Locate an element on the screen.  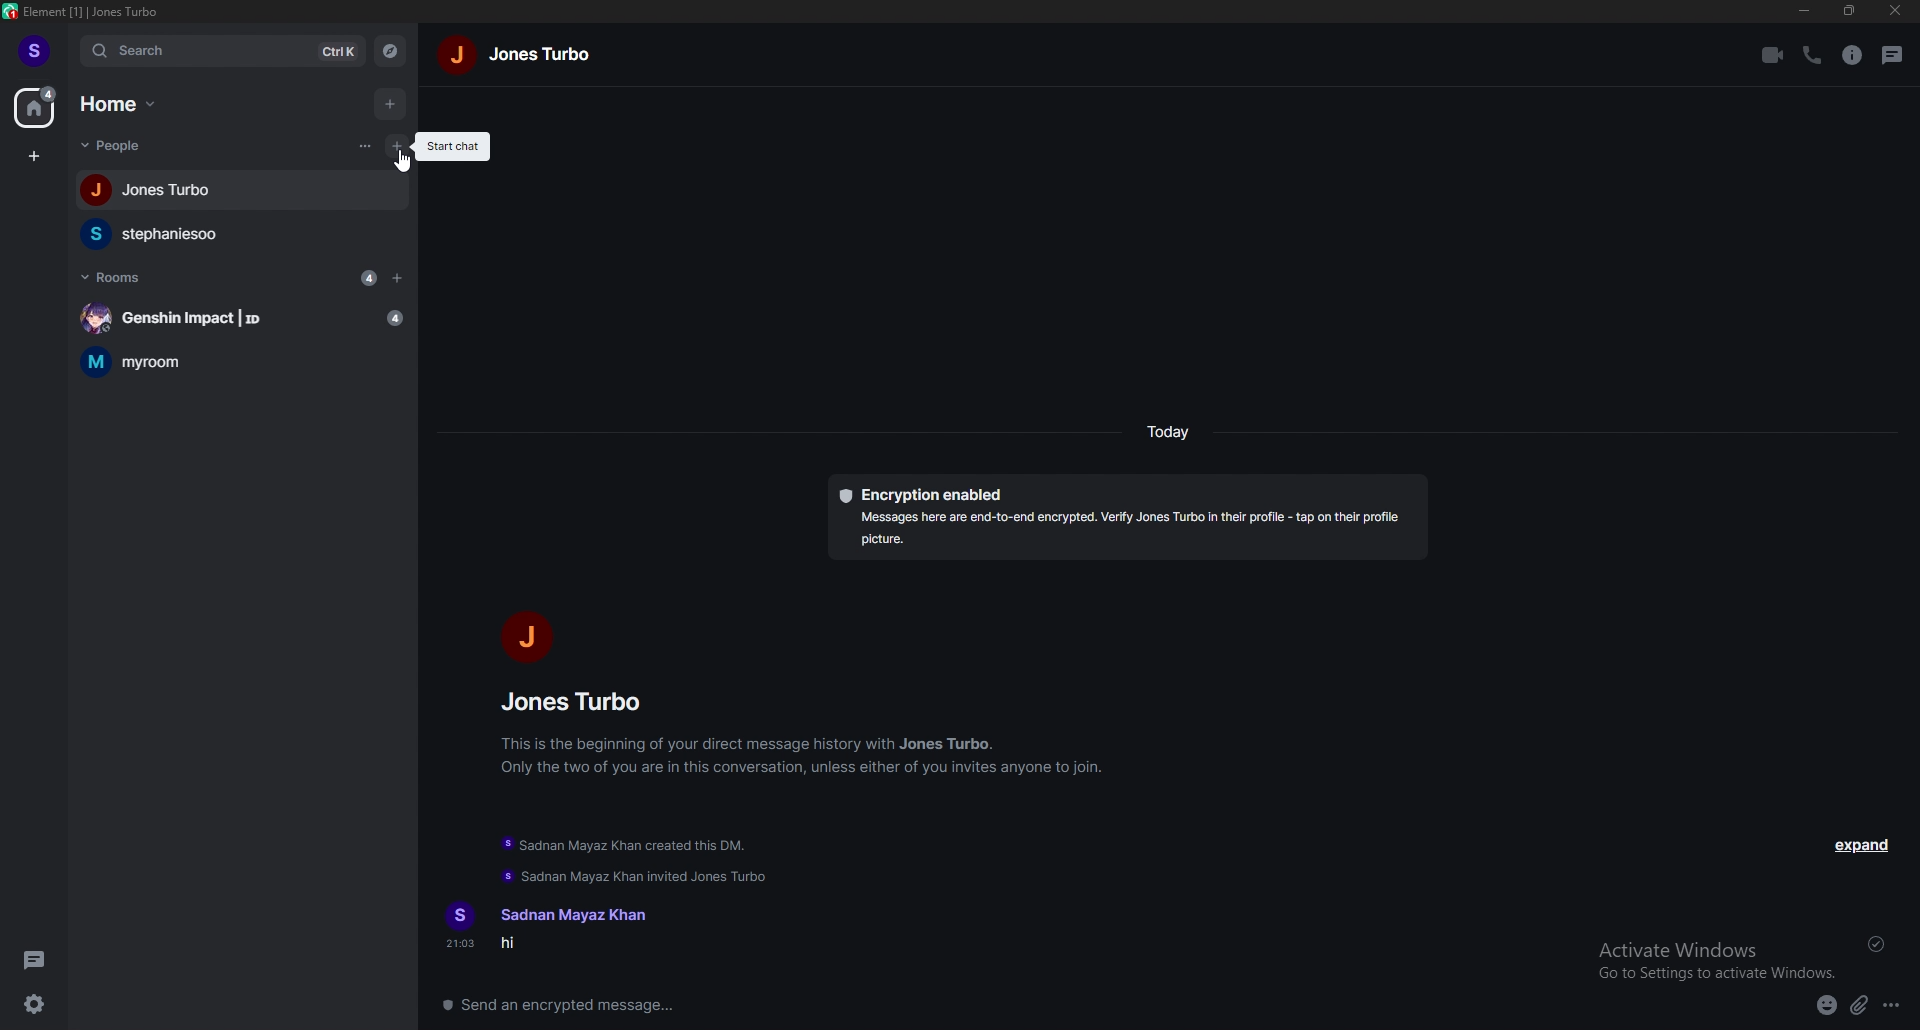
room info is located at coordinates (1853, 56).